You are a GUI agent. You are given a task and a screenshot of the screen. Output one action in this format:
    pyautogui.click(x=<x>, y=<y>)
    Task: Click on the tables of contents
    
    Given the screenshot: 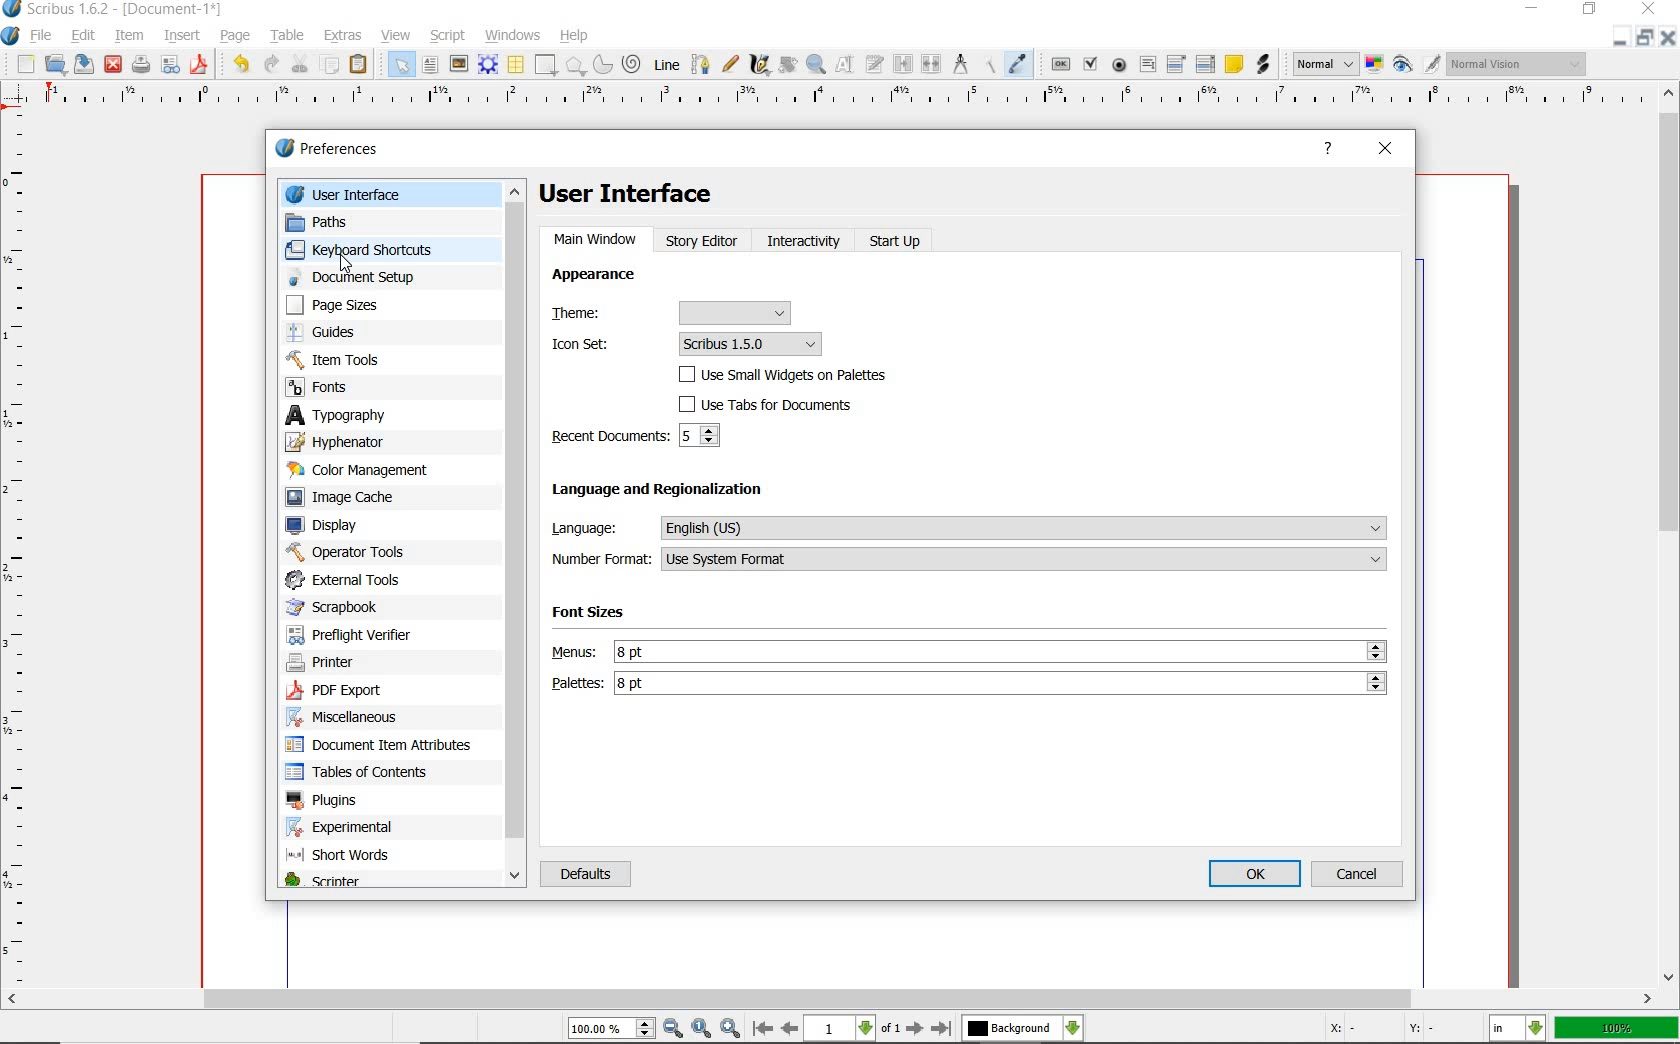 What is the action you would take?
    pyautogui.click(x=366, y=773)
    